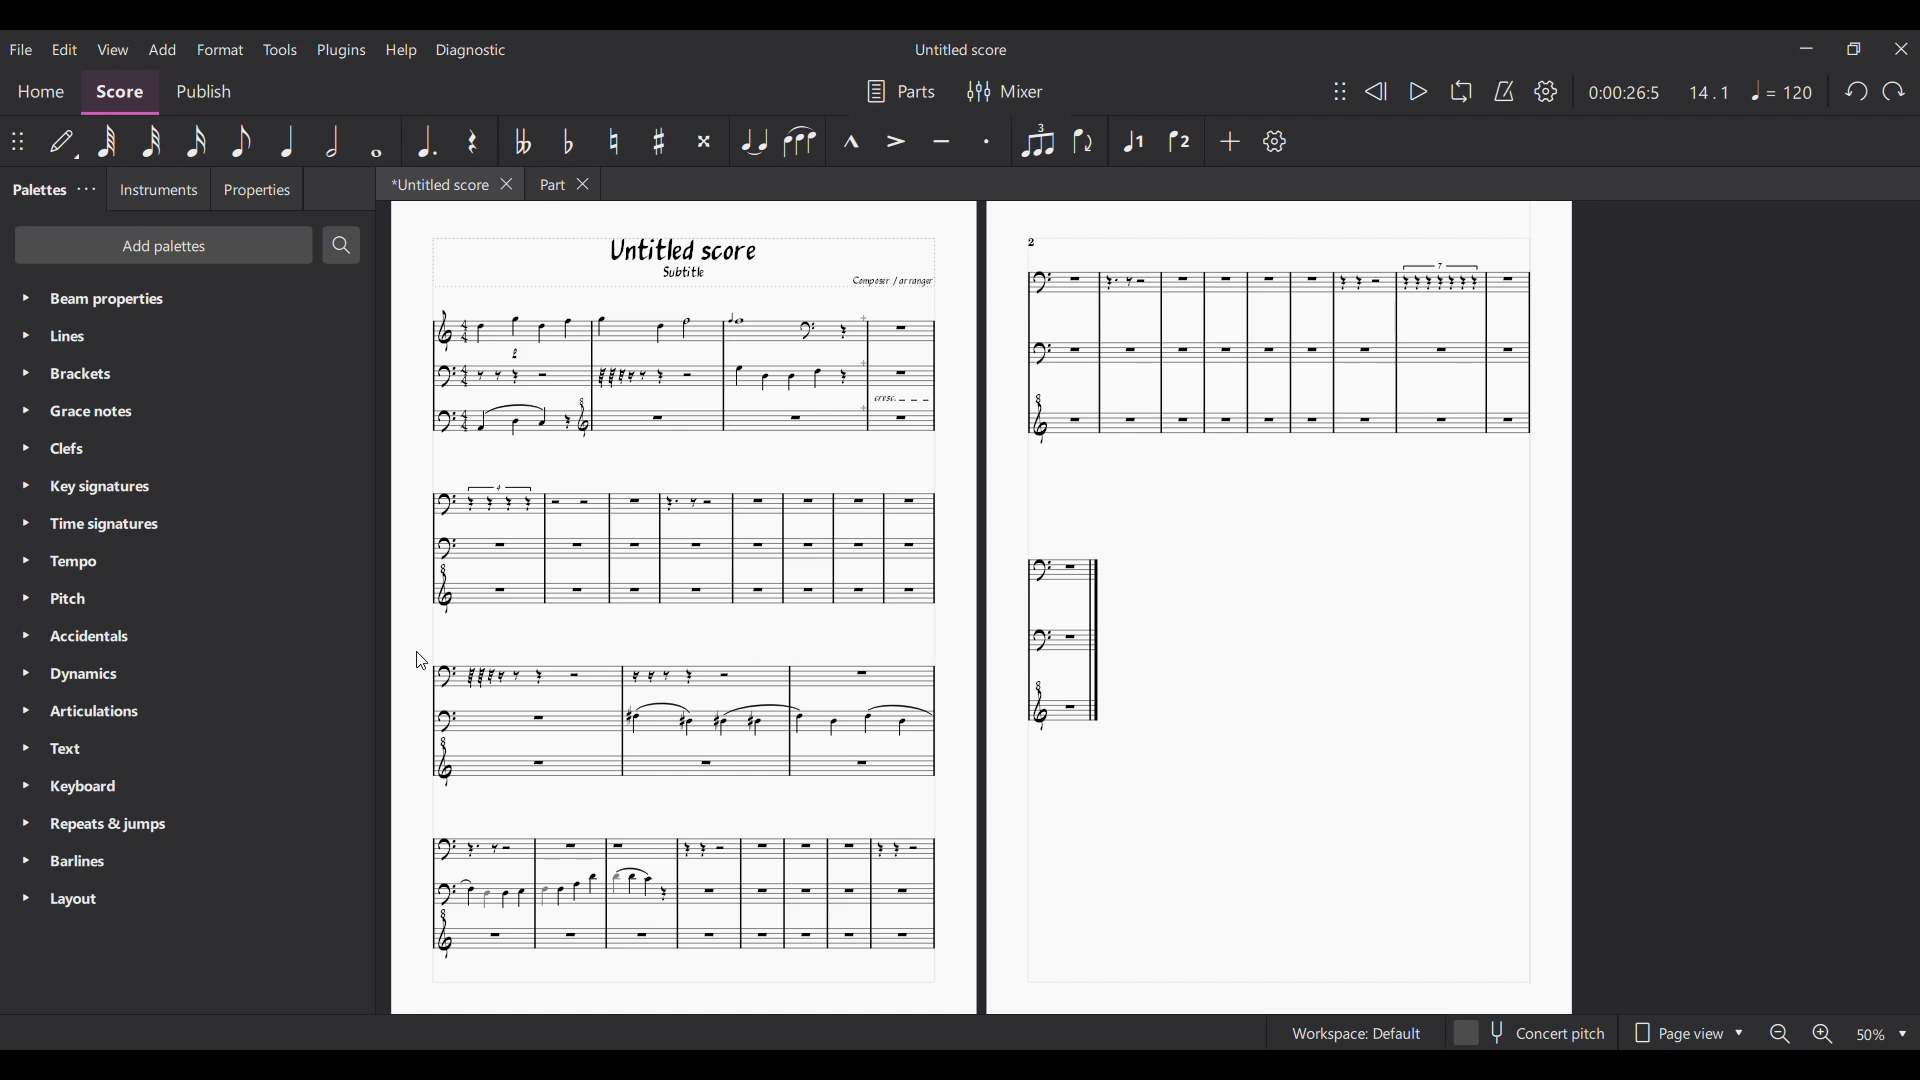 This screenshot has width=1920, height=1080. I want to click on 2, so click(1032, 241).